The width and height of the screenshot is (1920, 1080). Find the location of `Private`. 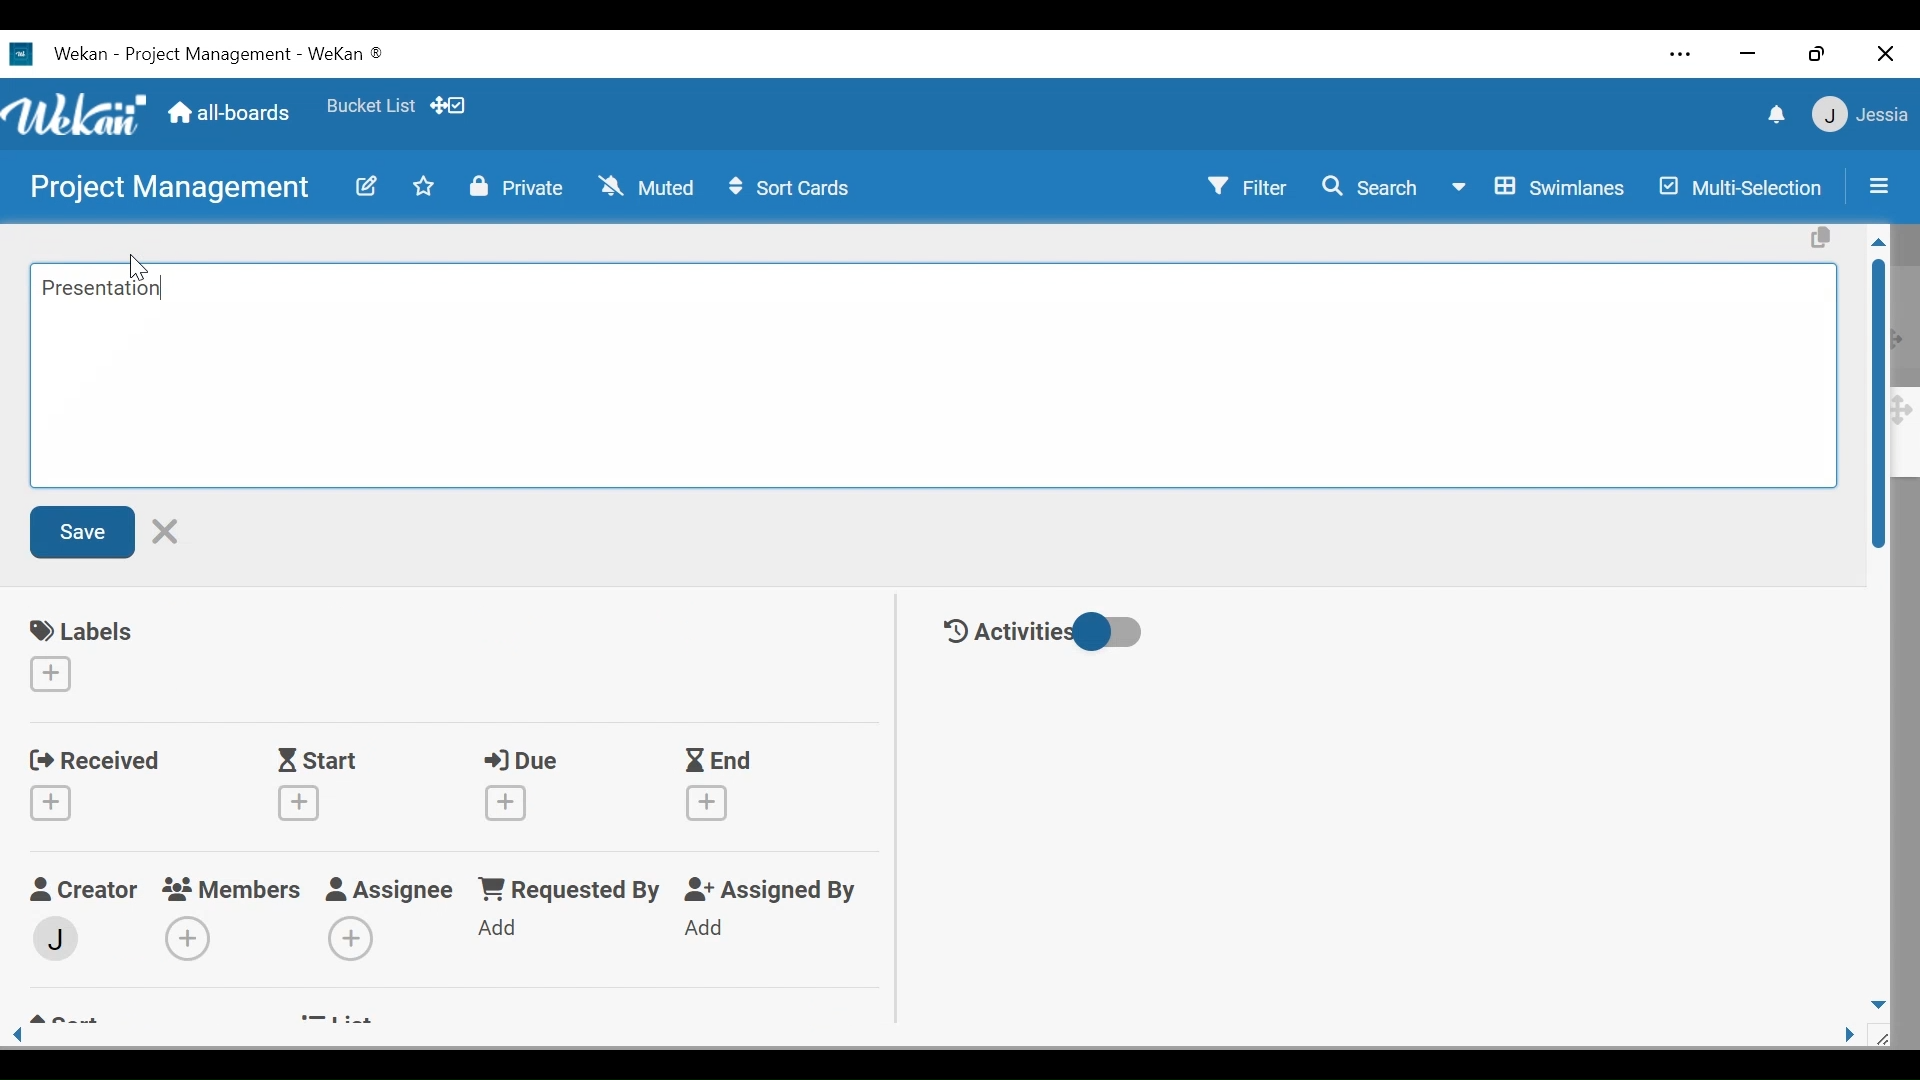

Private is located at coordinates (517, 187).